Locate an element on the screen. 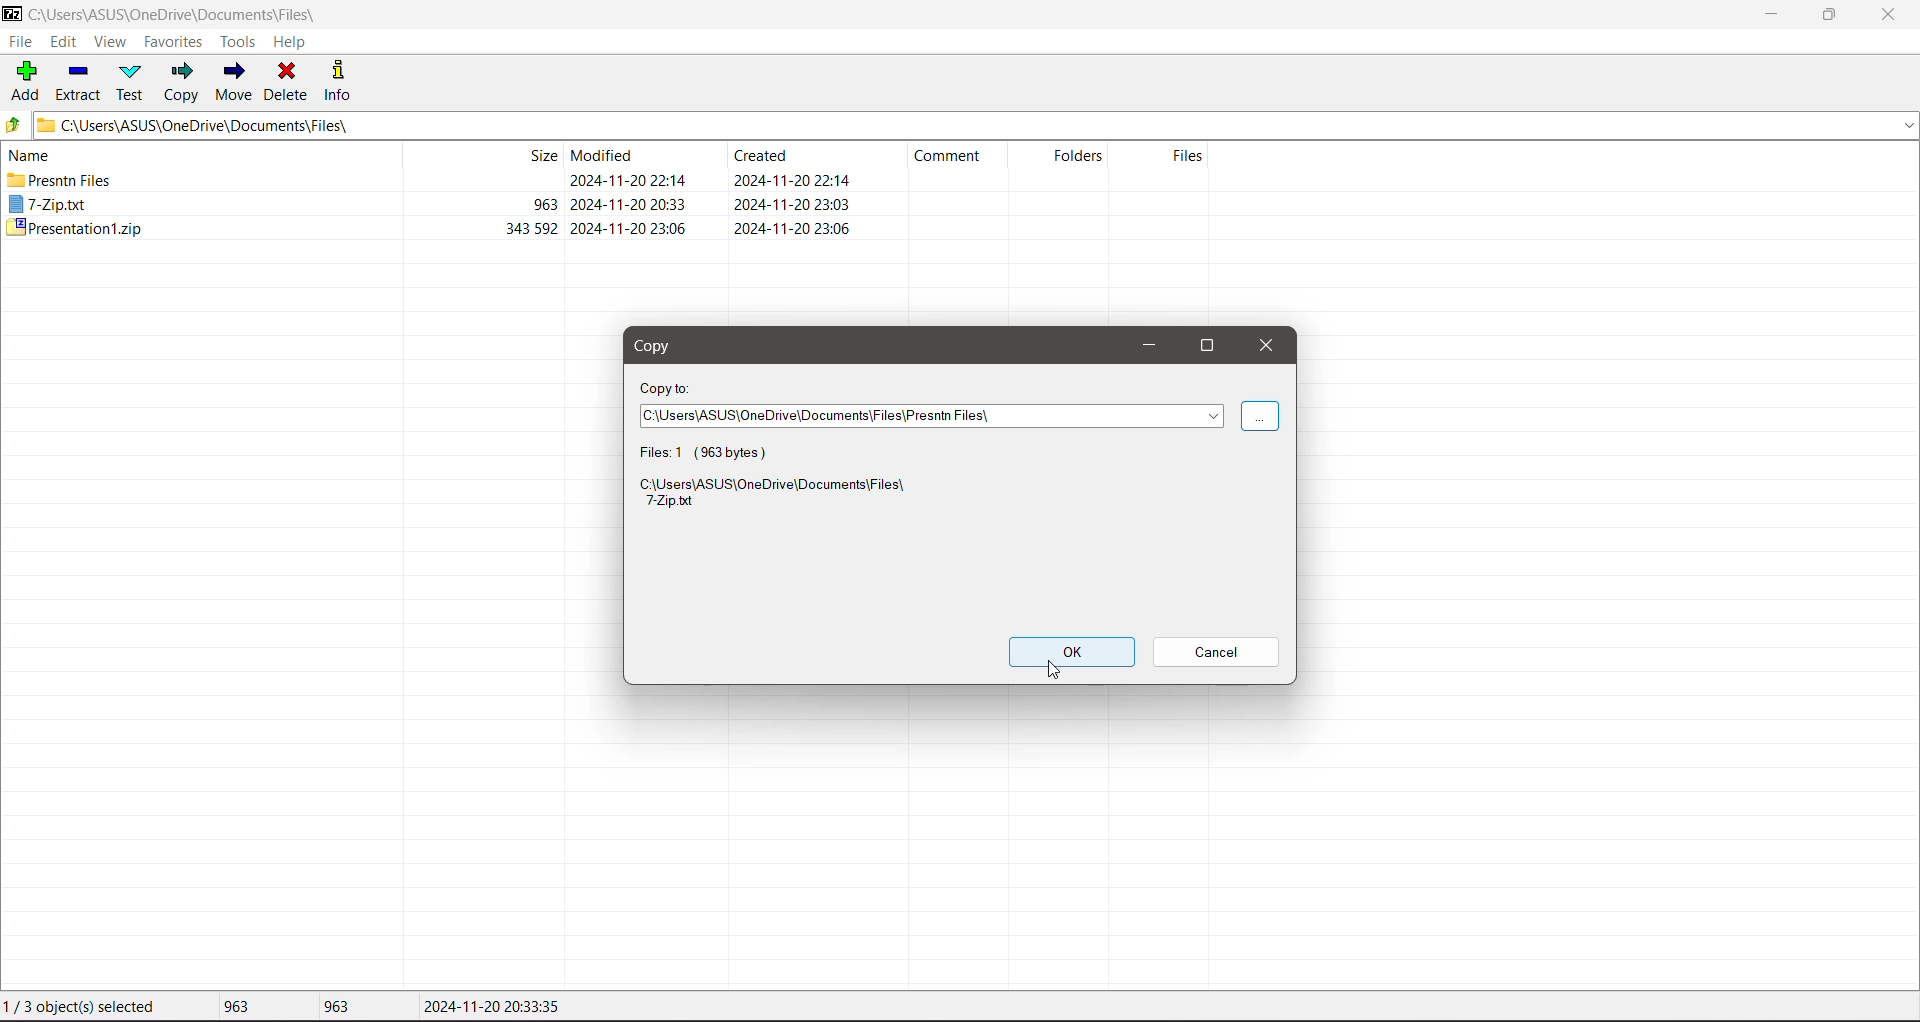 Image resolution: width=1920 pixels, height=1022 pixels. File Modified Date is located at coordinates (632, 192).